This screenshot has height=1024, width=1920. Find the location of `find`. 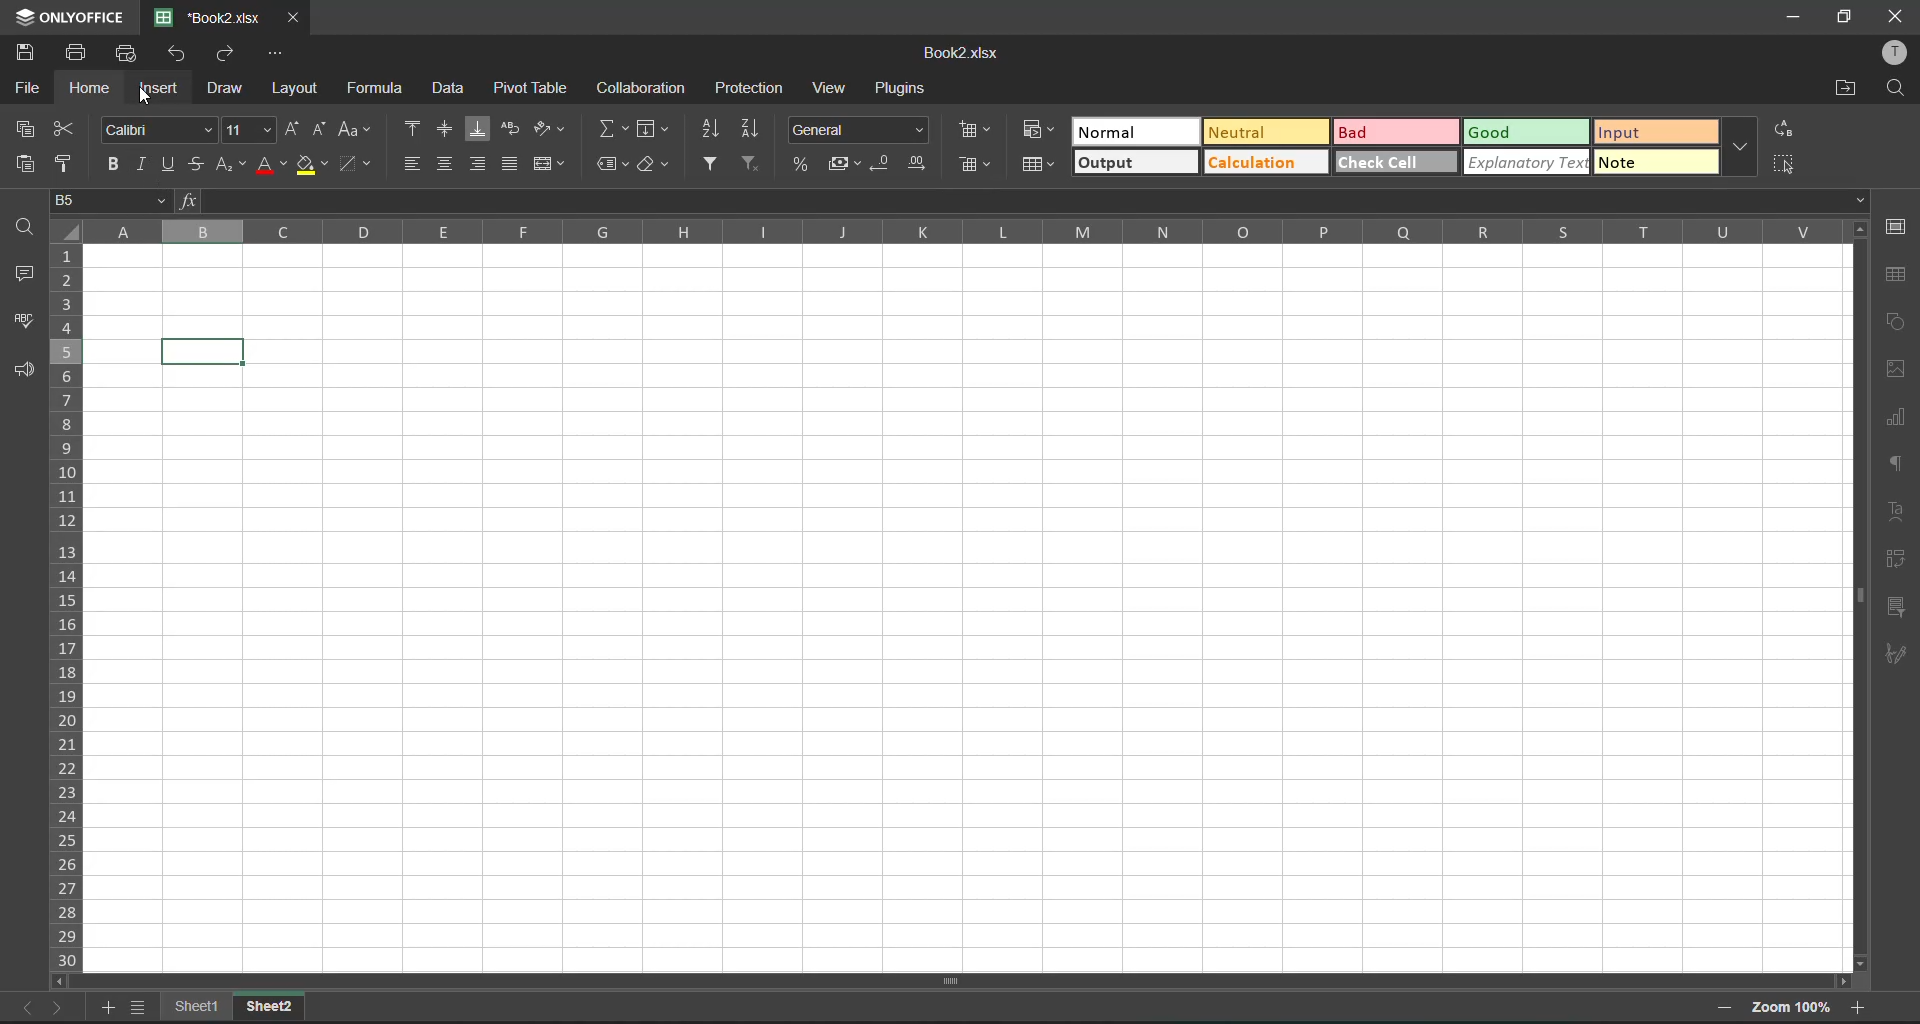

find is located at coordinates (28, 227).